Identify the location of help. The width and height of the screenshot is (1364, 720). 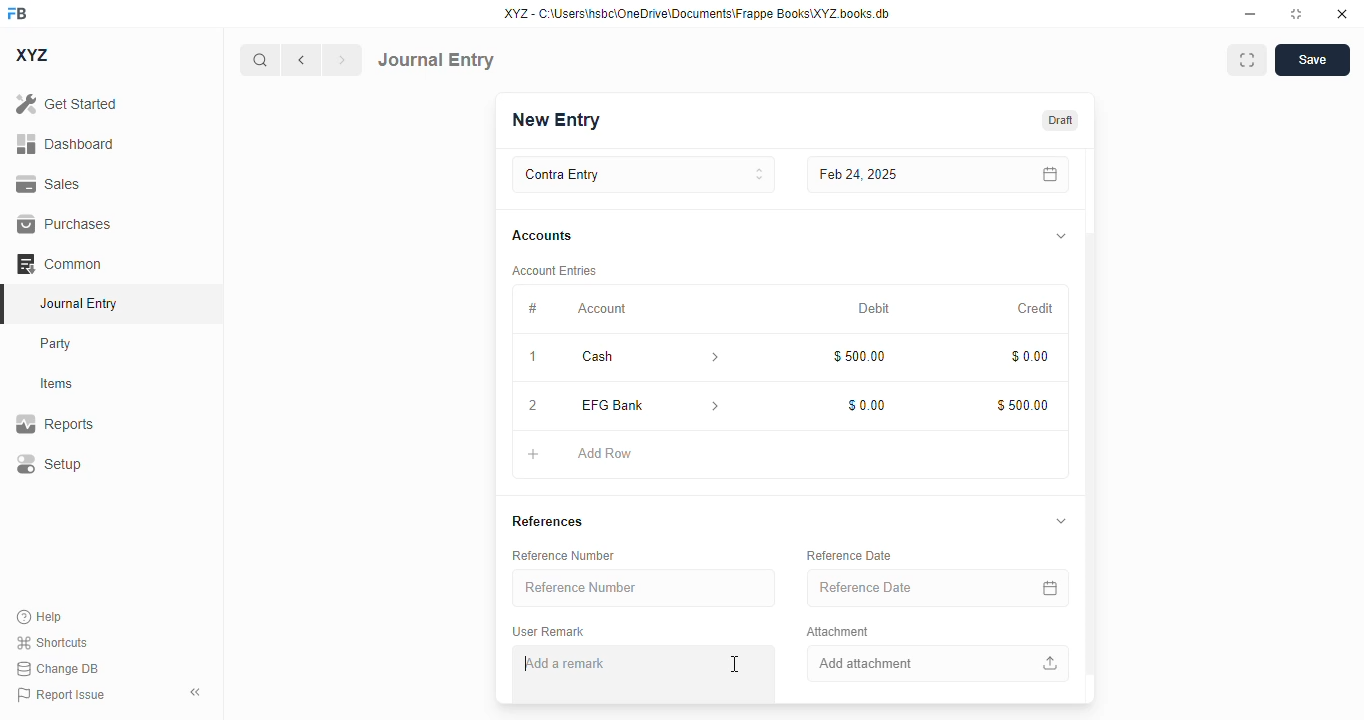
(40, 617).